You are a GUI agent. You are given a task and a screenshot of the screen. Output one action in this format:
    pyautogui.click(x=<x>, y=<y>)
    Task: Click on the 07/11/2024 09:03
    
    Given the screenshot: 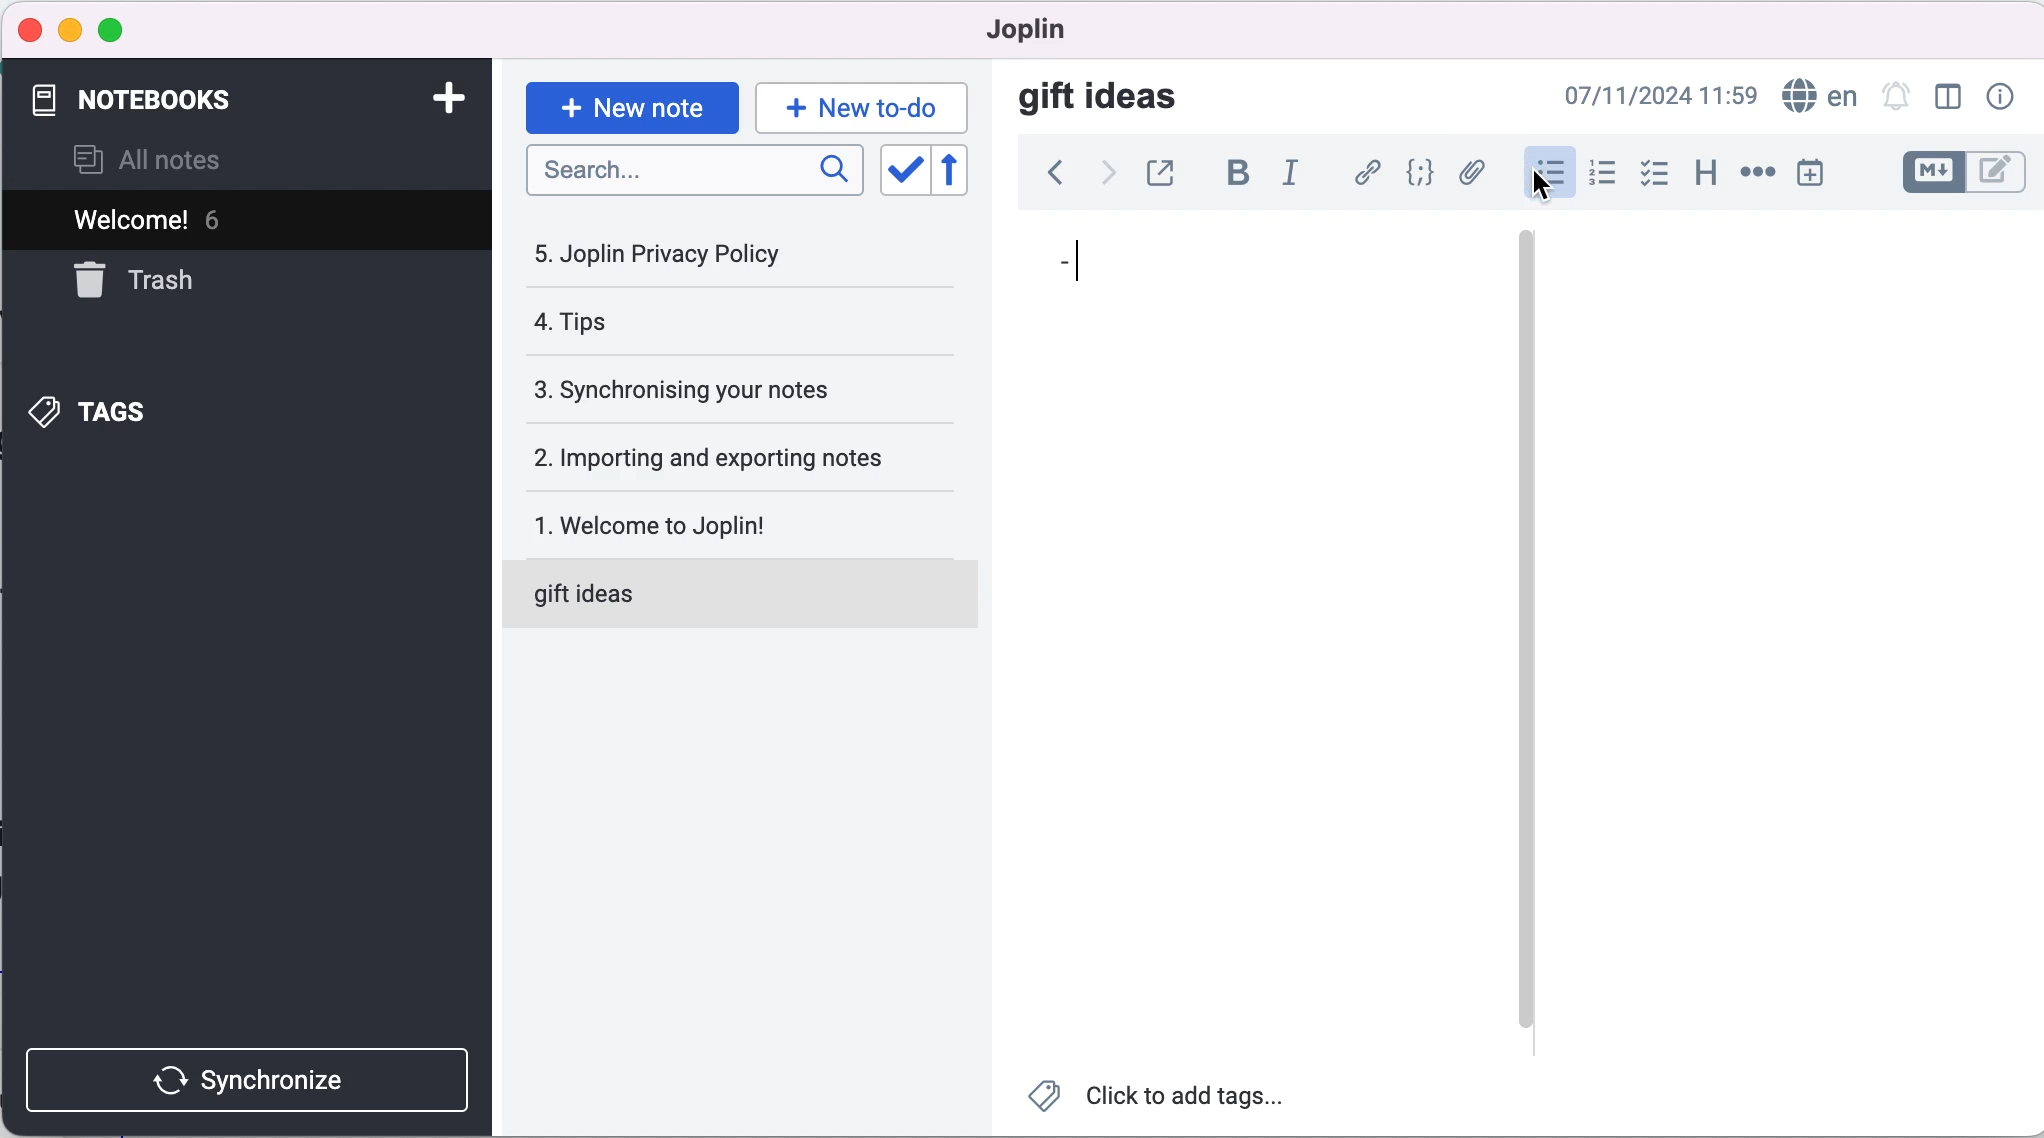 What is the action you would take?
    pyautogui.click(x=1640, y=97)
    